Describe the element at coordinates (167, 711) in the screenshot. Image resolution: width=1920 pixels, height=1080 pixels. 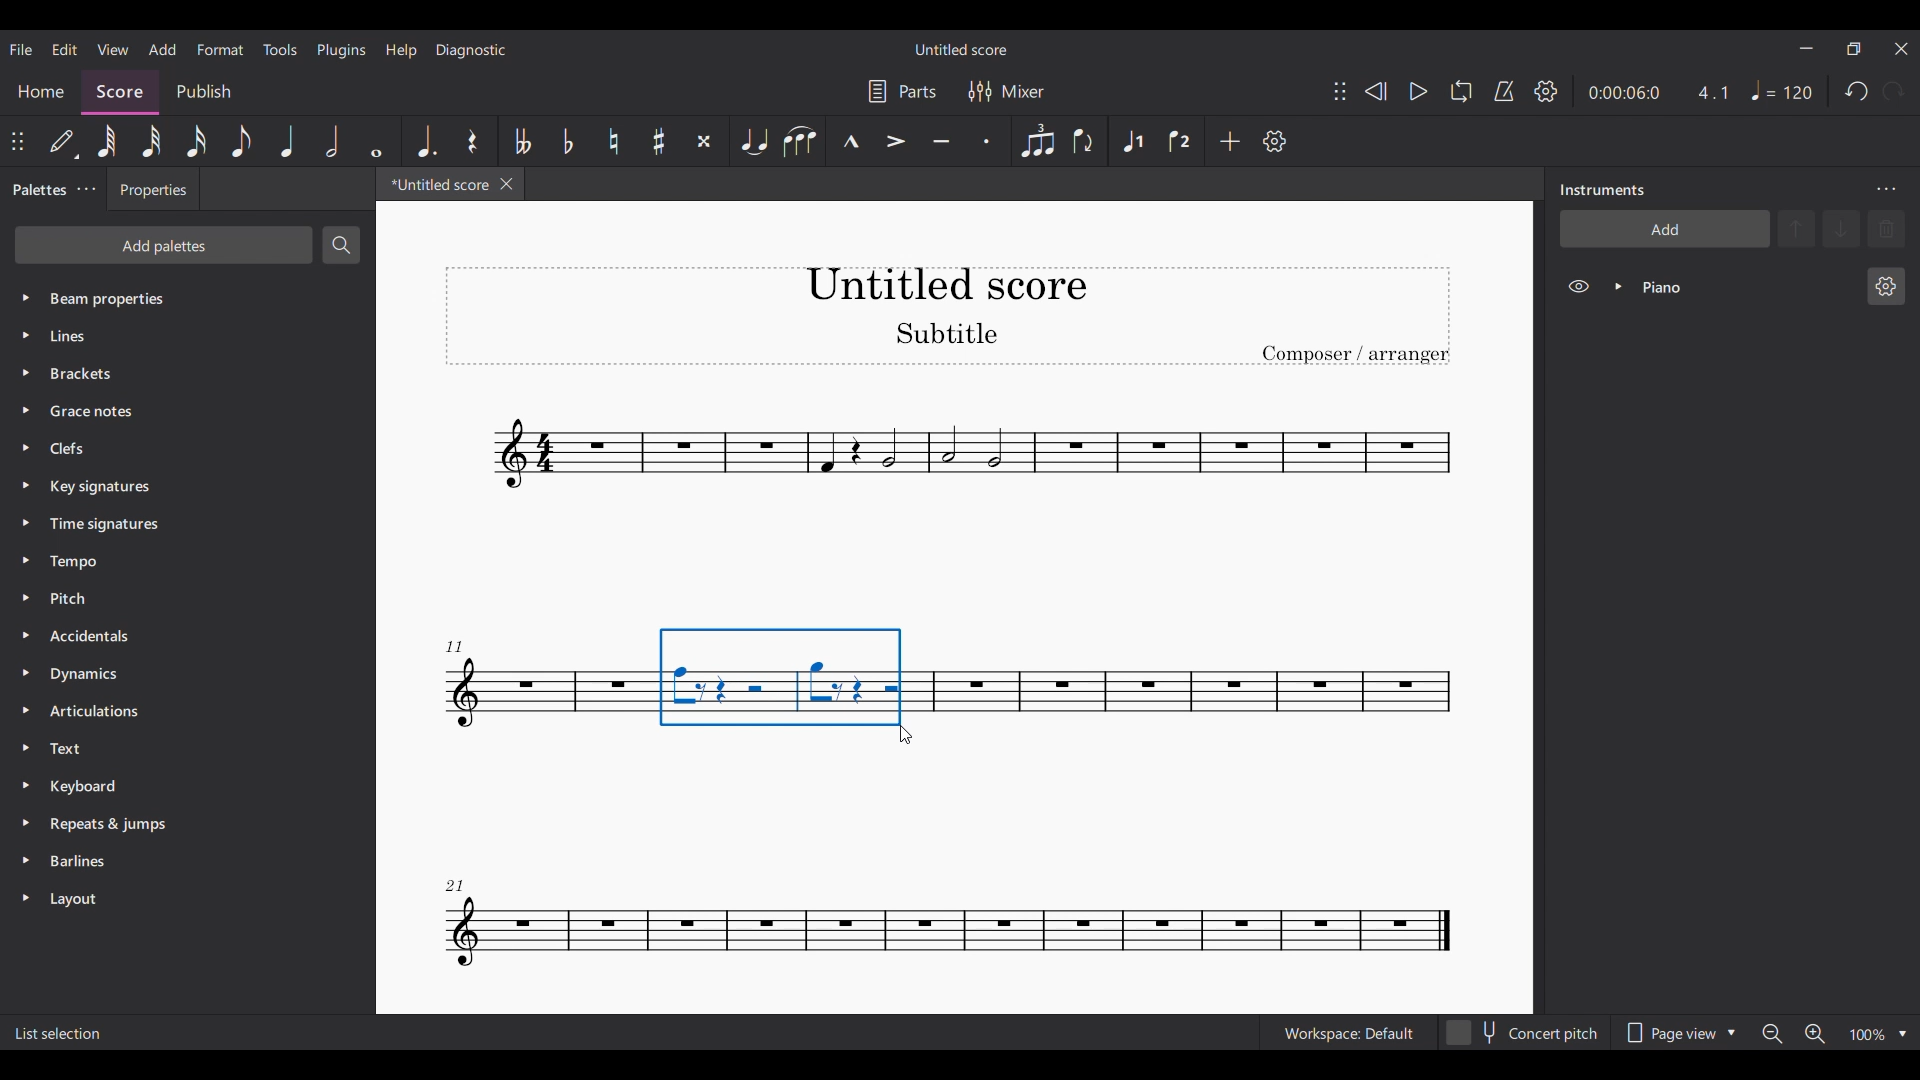
I see `Articulations` at that location.